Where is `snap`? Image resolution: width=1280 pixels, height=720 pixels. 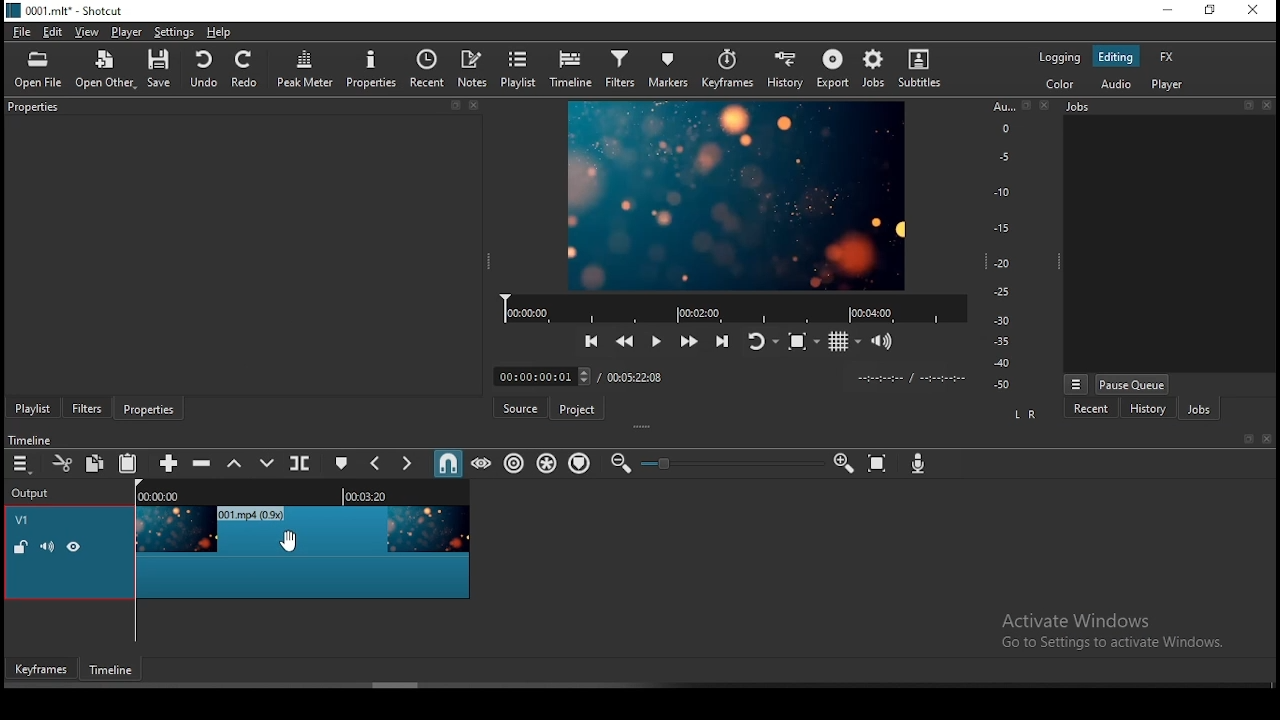 snap is located at coordinates (450, 463).